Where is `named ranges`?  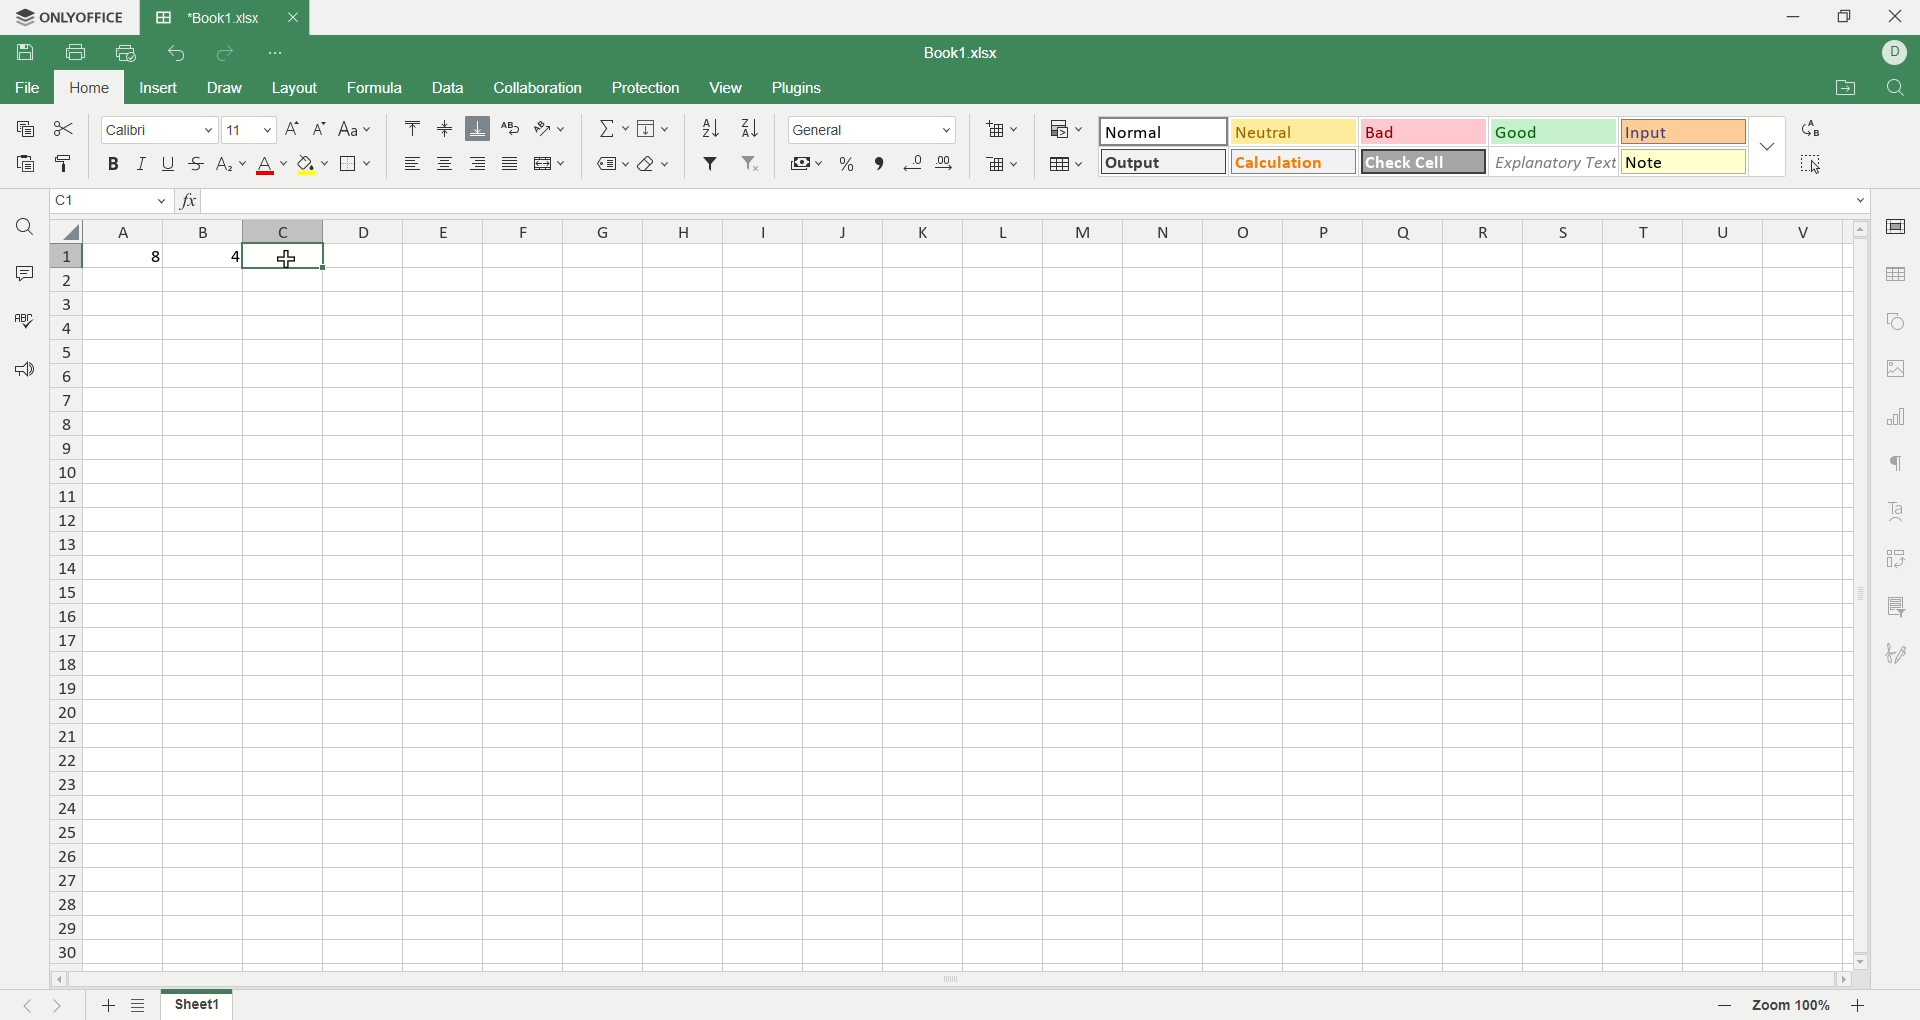
named ranges is located at coordinates (611, 164).